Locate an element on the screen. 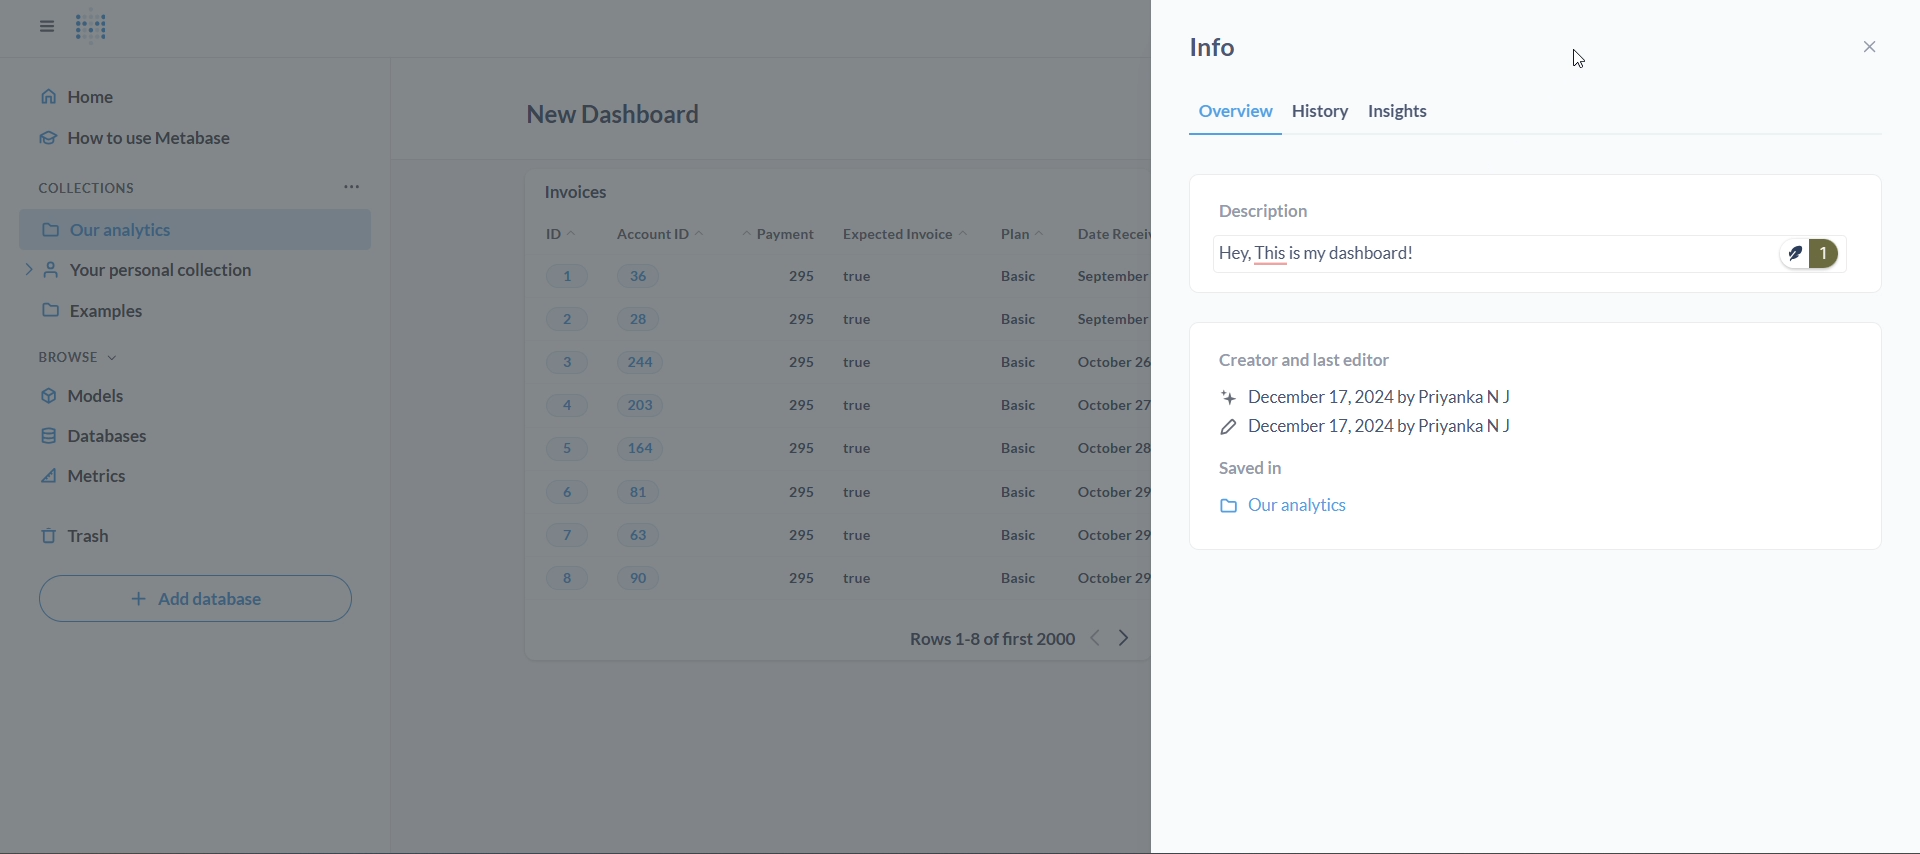  previous rows is located at coordinates (1097, 637).